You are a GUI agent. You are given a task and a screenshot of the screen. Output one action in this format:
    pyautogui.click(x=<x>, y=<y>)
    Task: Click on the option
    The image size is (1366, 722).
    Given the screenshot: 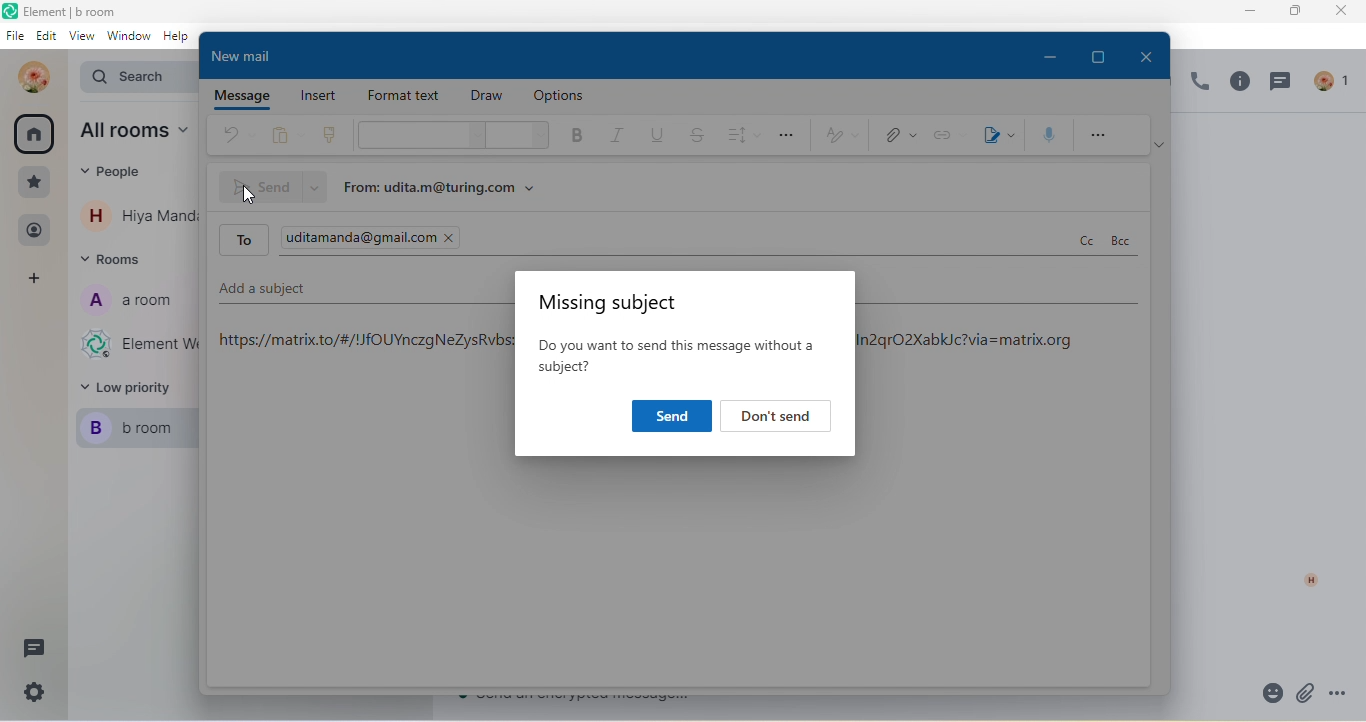 What is the action you would take?
    pyautogui.click(x=789, y=135)
    